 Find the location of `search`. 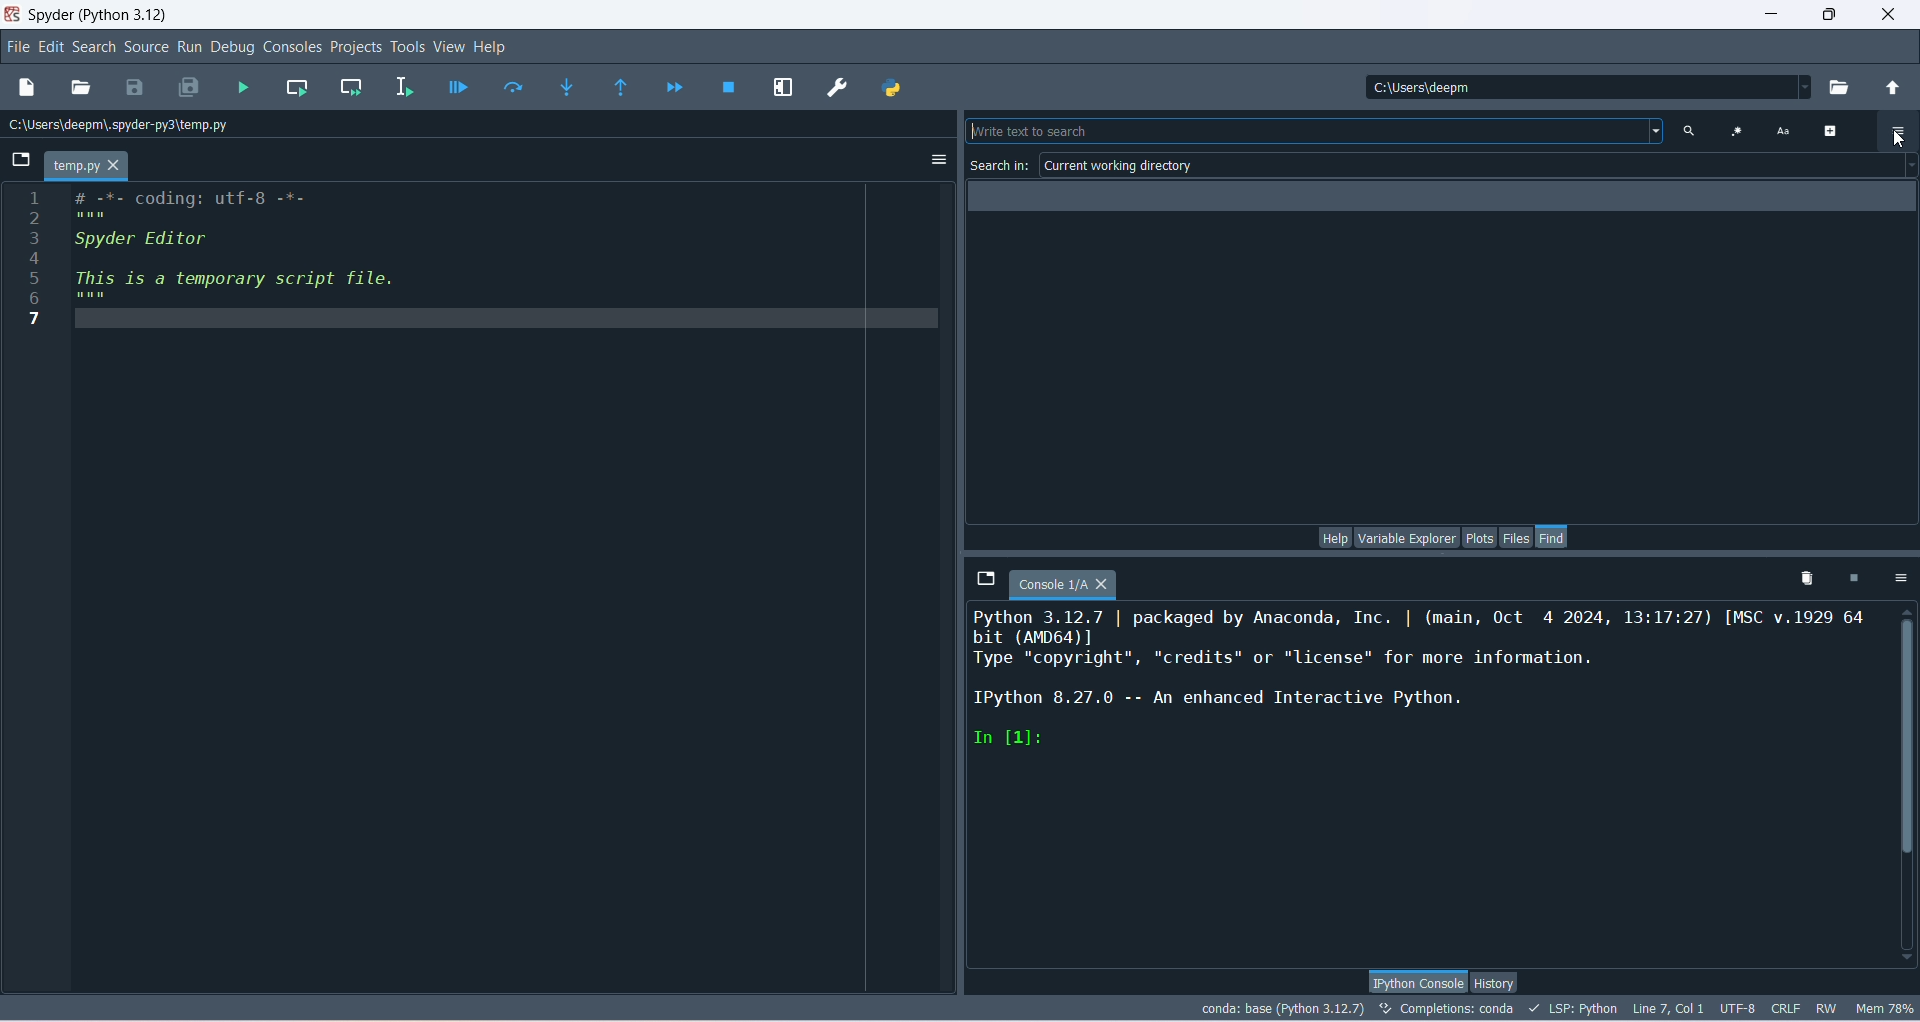

search is located at coordinates (96, 49).